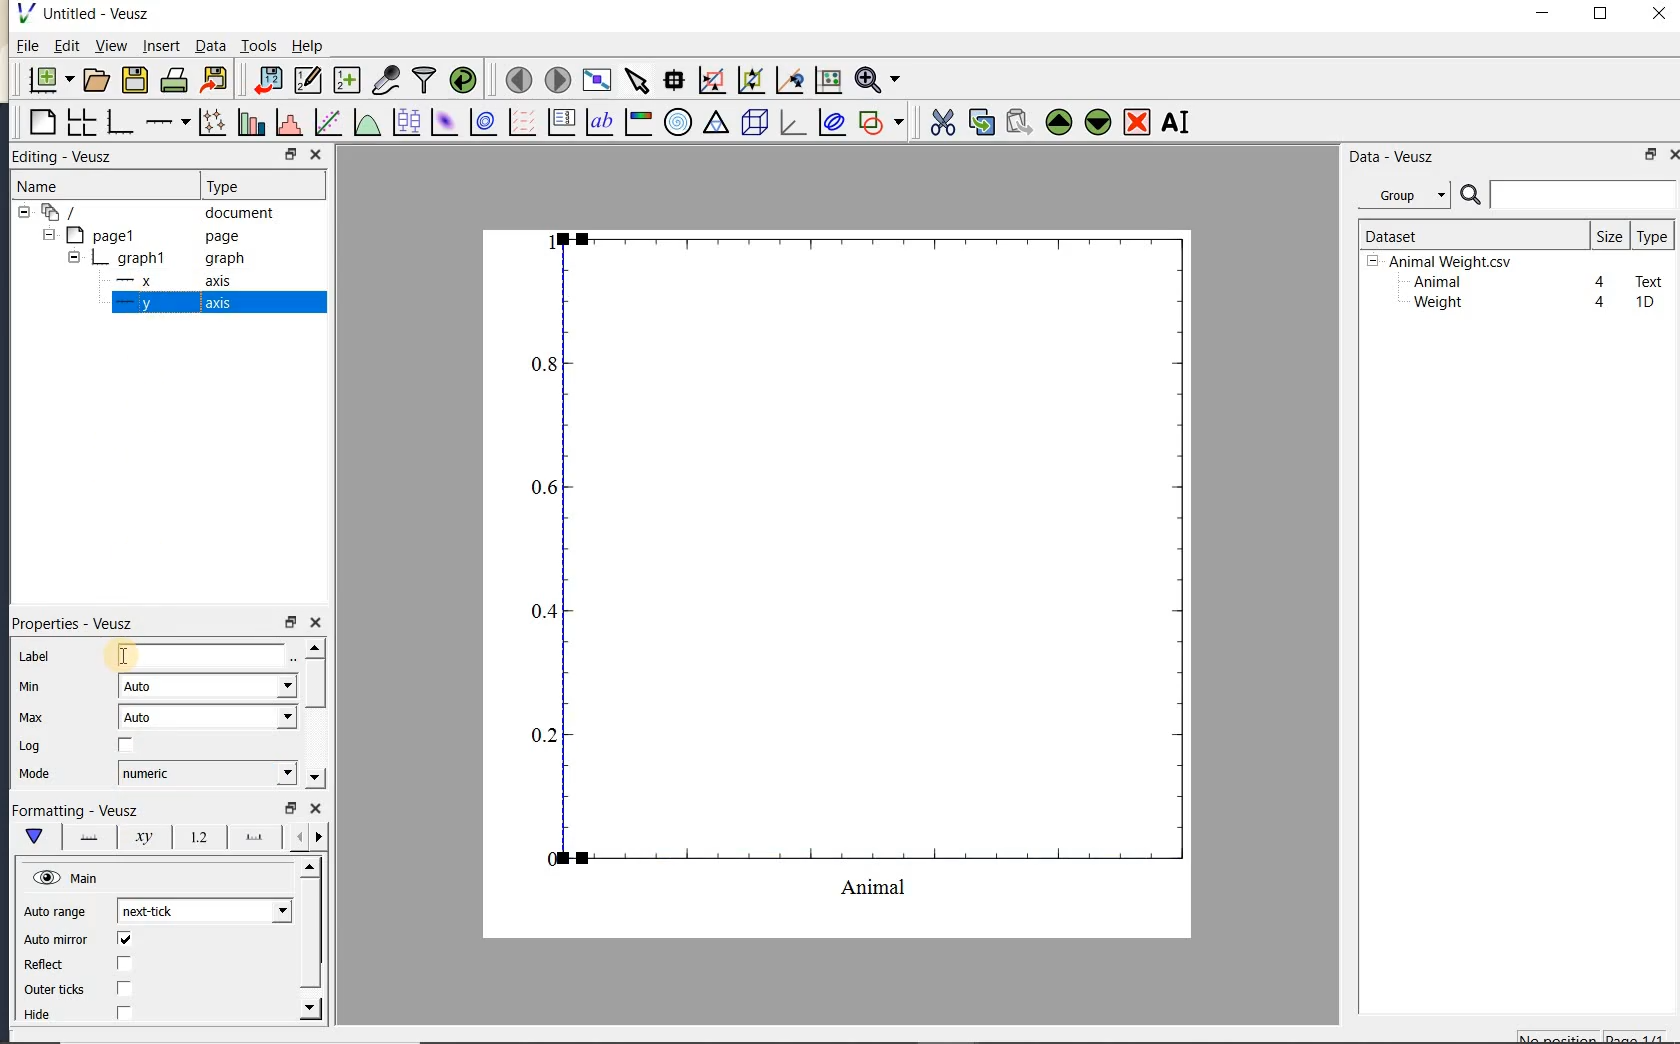  What do you see at coordinates (118, 655) in the screenshot?
I see `cursor` at bounding box center [118, 655].